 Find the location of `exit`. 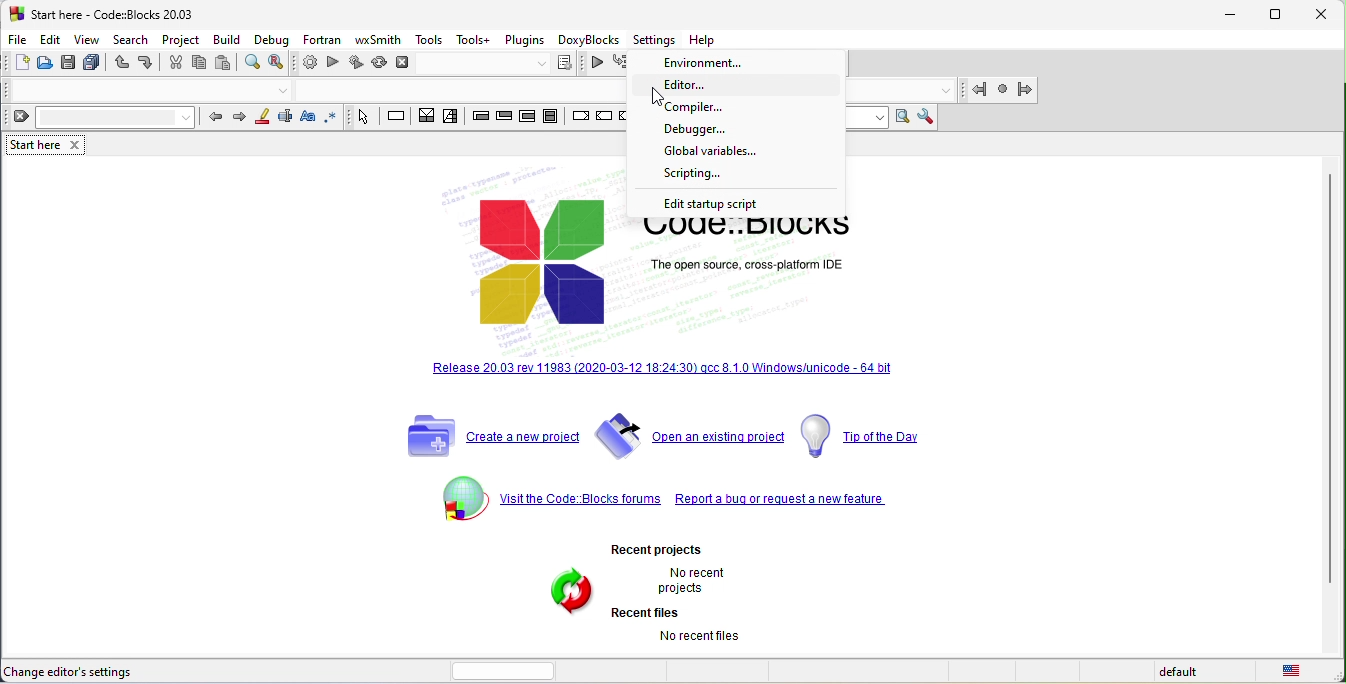

exit is located at coordinates (507, 117).